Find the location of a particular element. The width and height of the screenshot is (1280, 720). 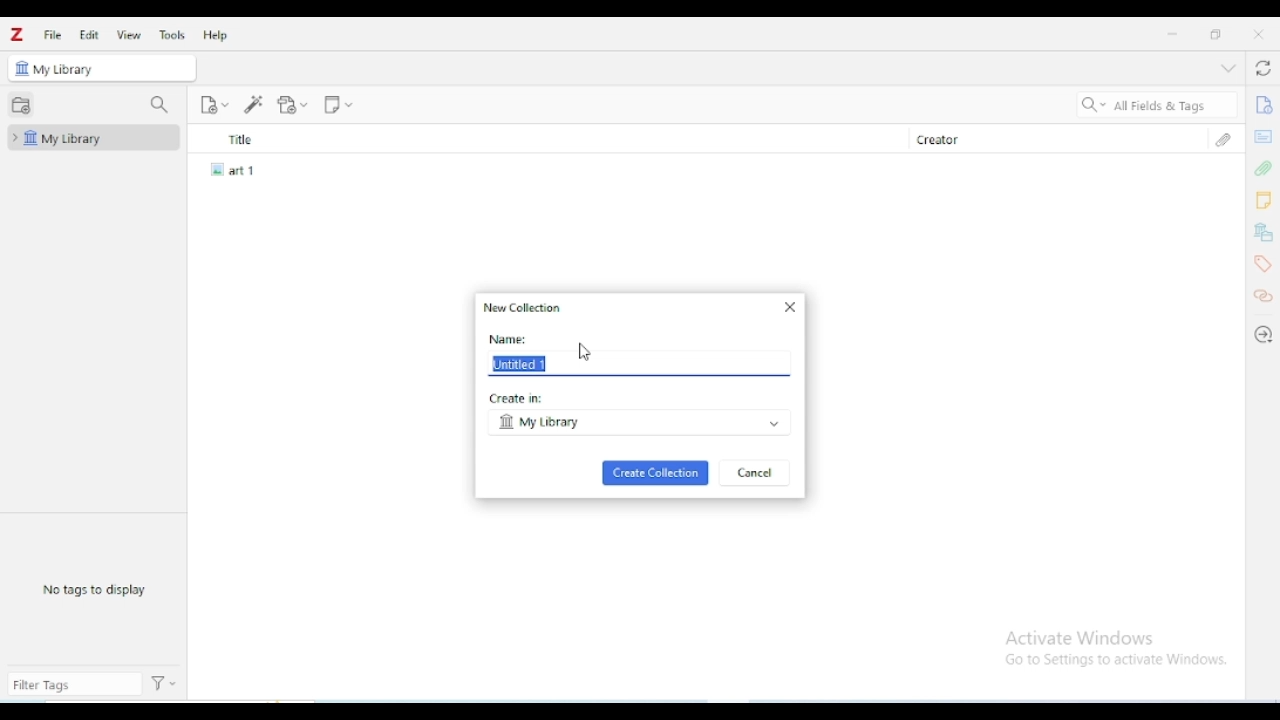

notes is located at coordinates (1263, 201).